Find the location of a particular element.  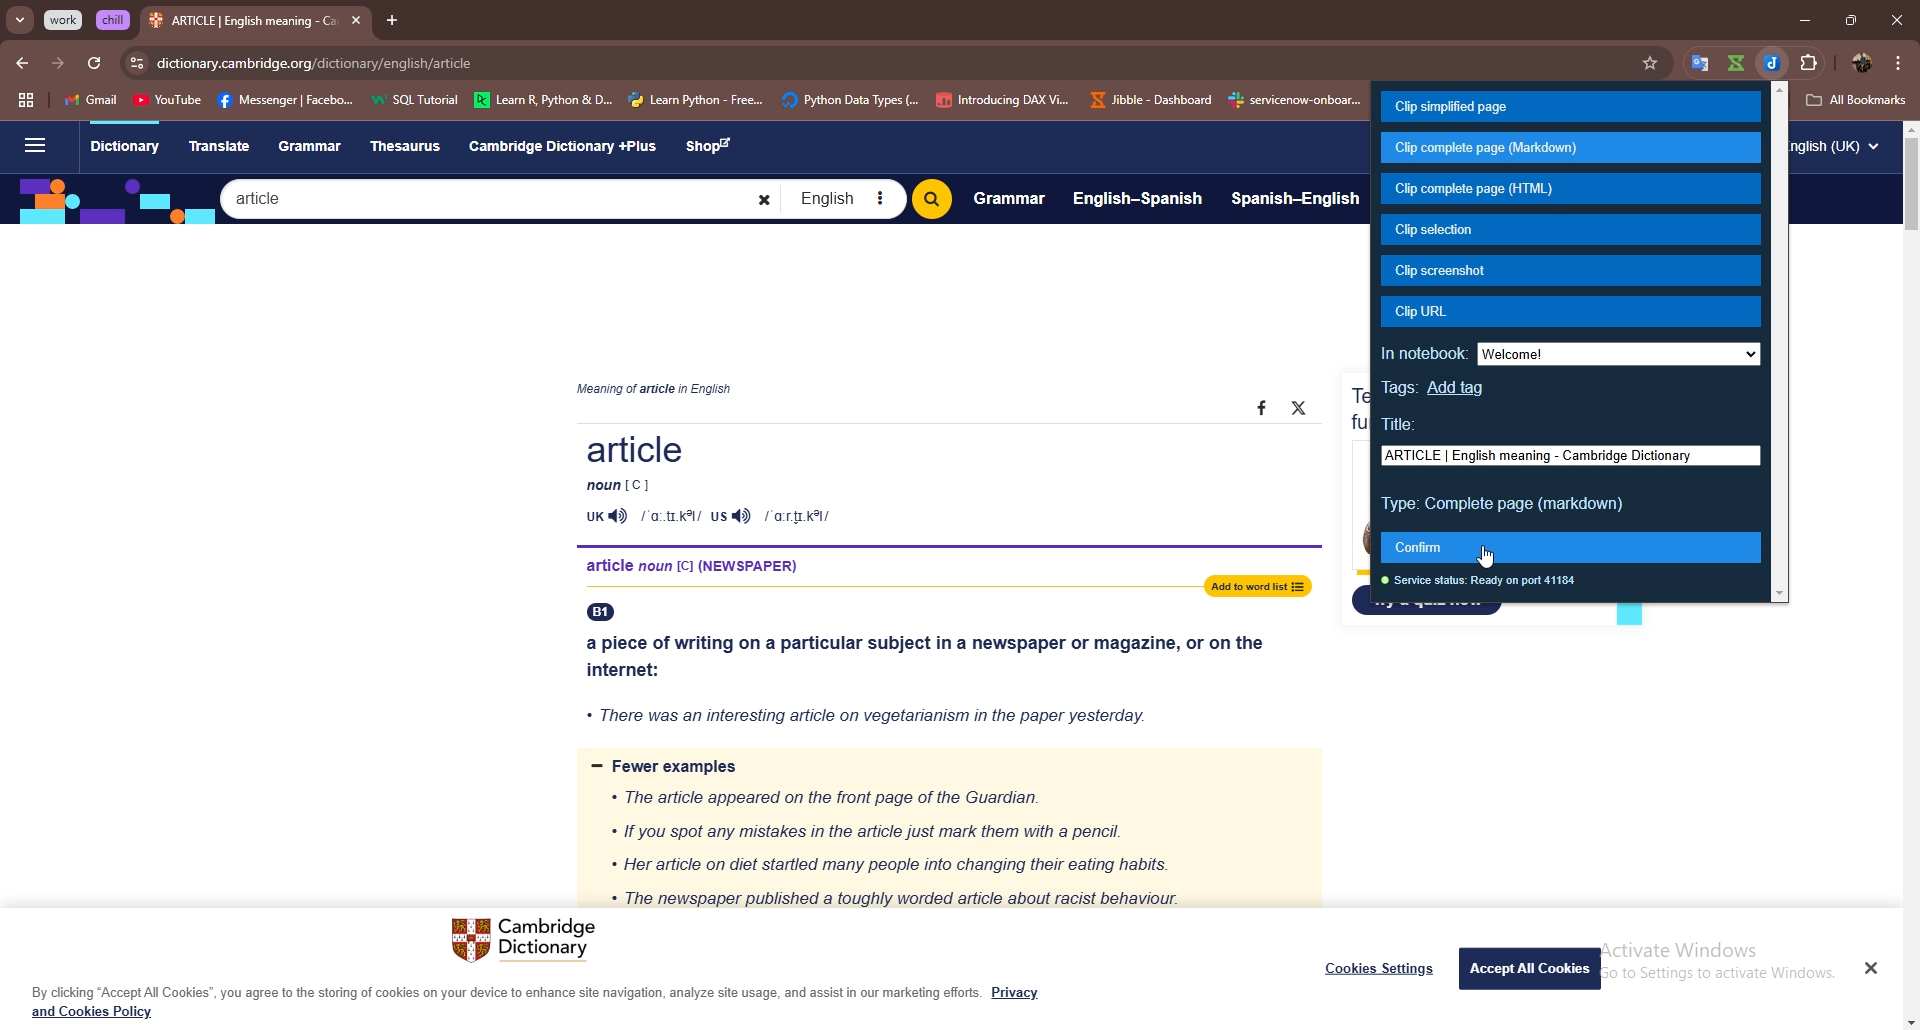

Article is located at coordinates (931, 481).